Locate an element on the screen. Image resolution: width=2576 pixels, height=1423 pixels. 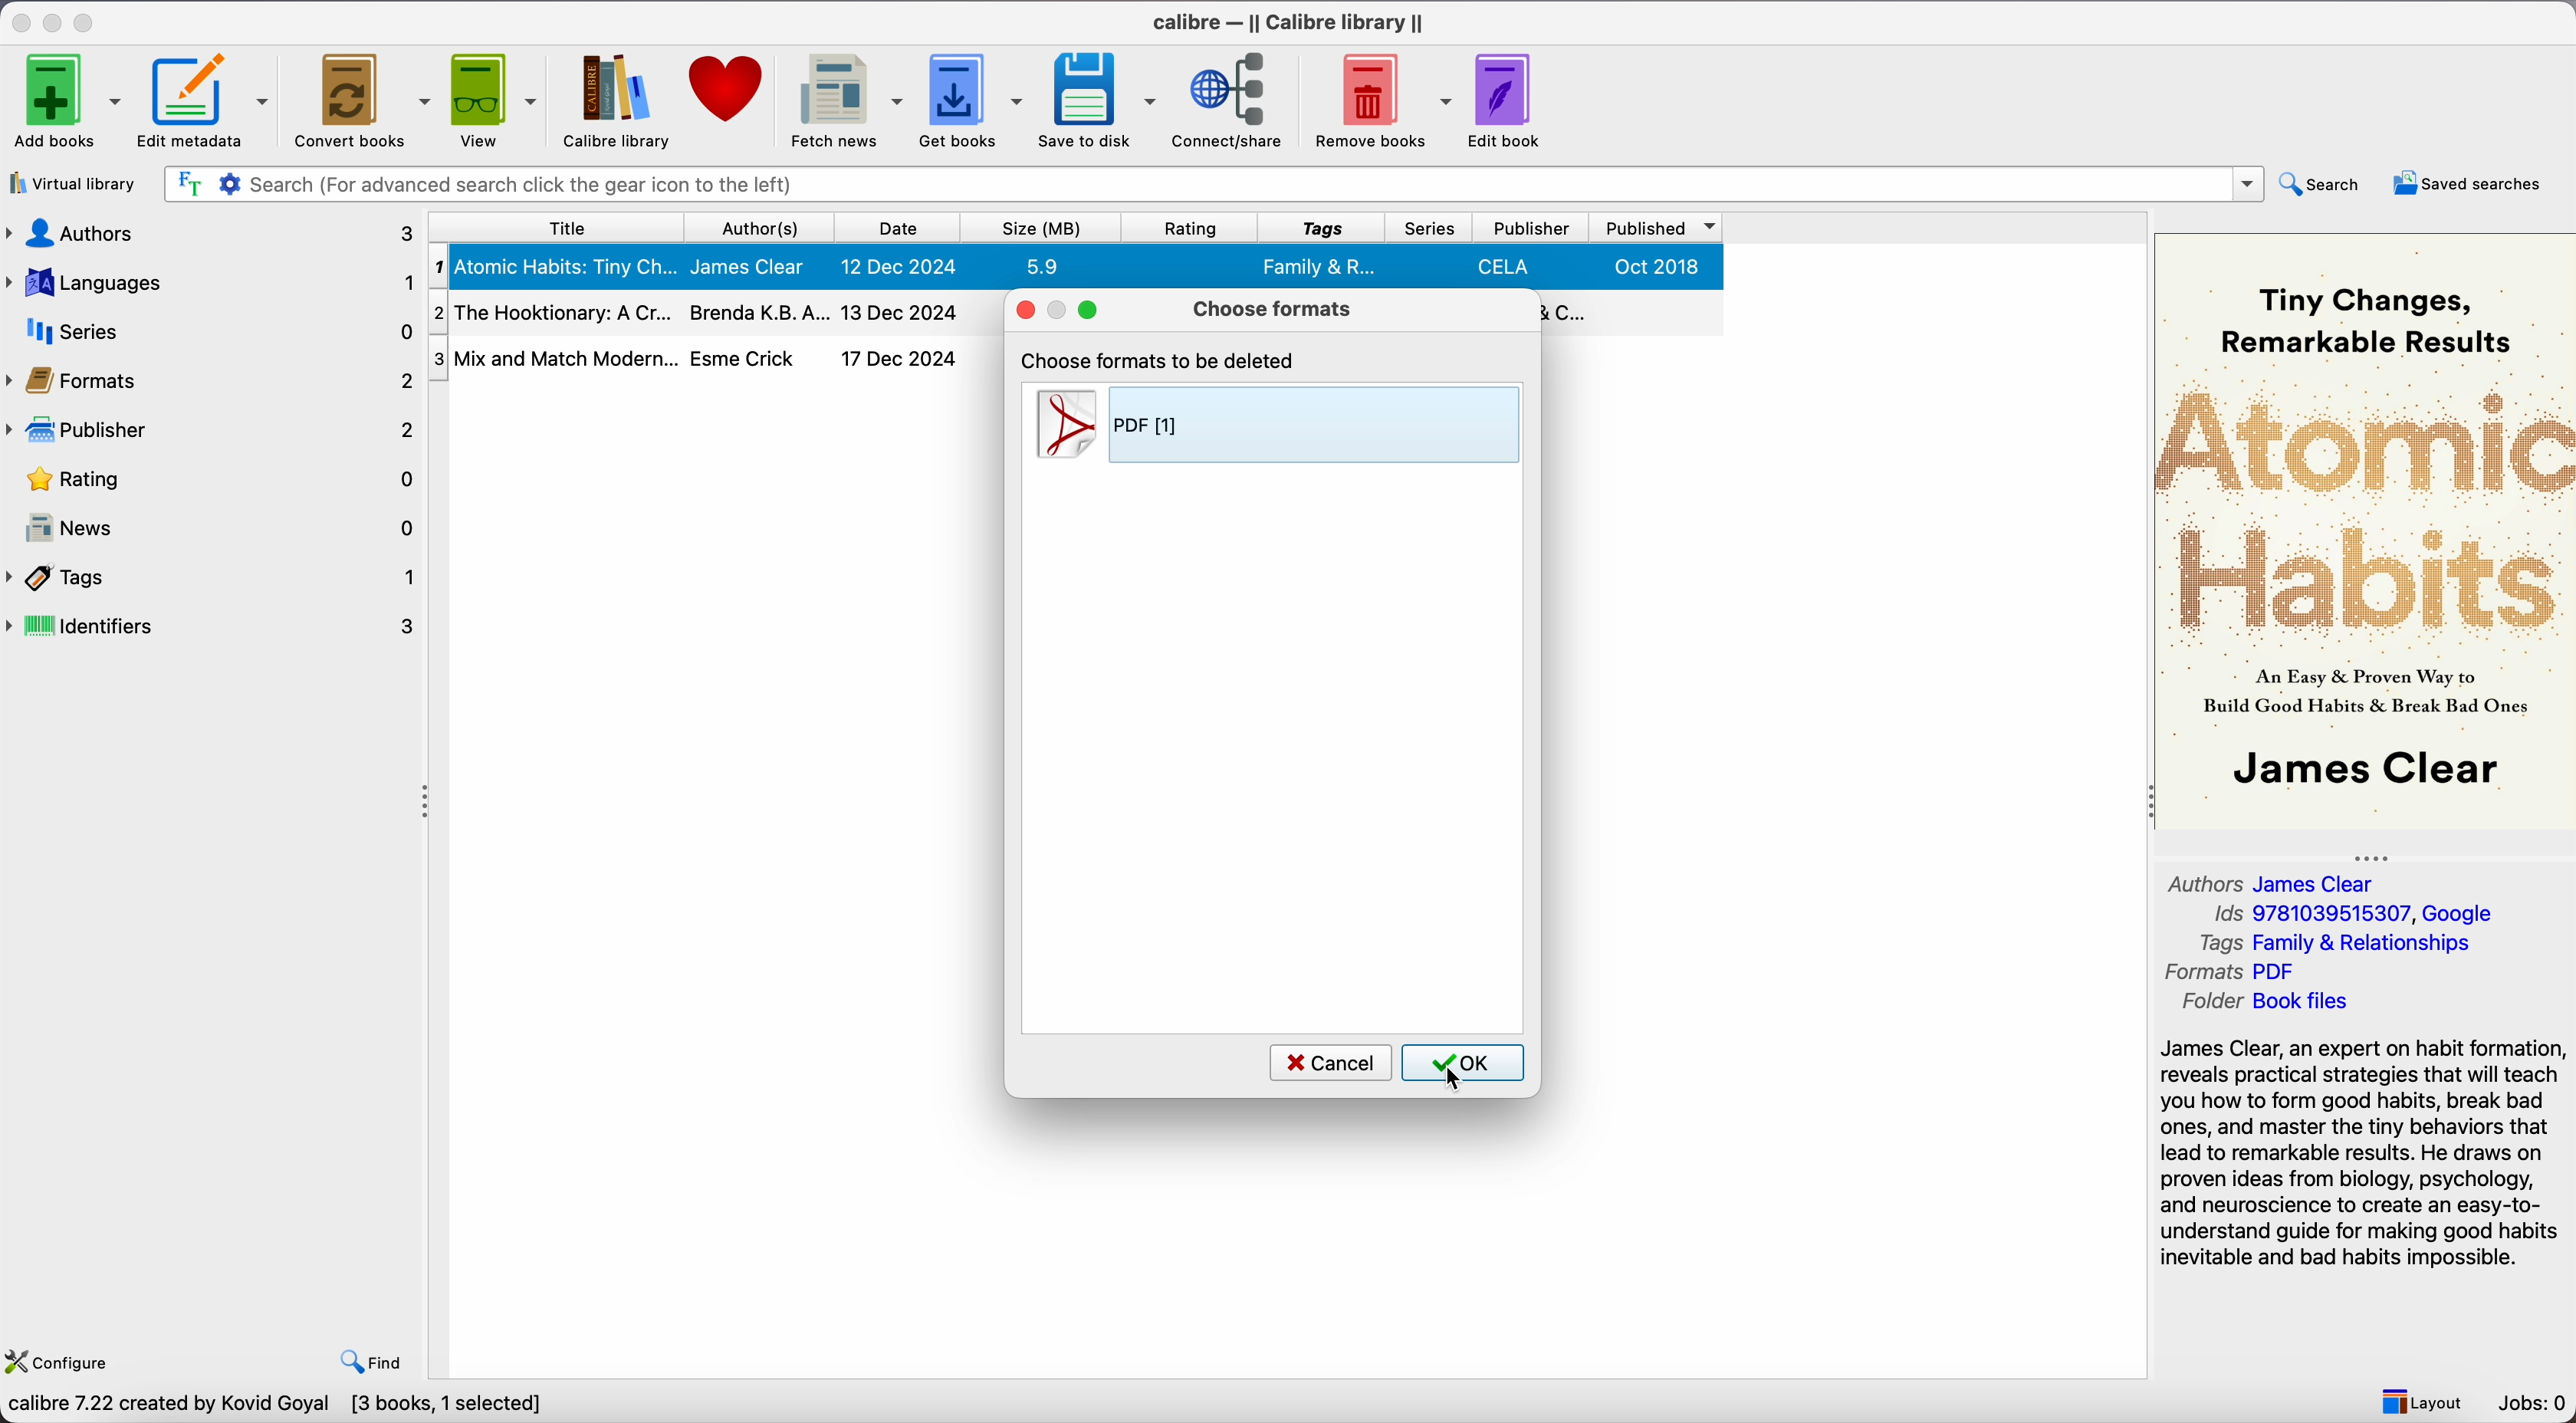
Calibre 7.22 created by Kovid Goyal [3 books, 1 selected] is located at coordinates (277, 1410).